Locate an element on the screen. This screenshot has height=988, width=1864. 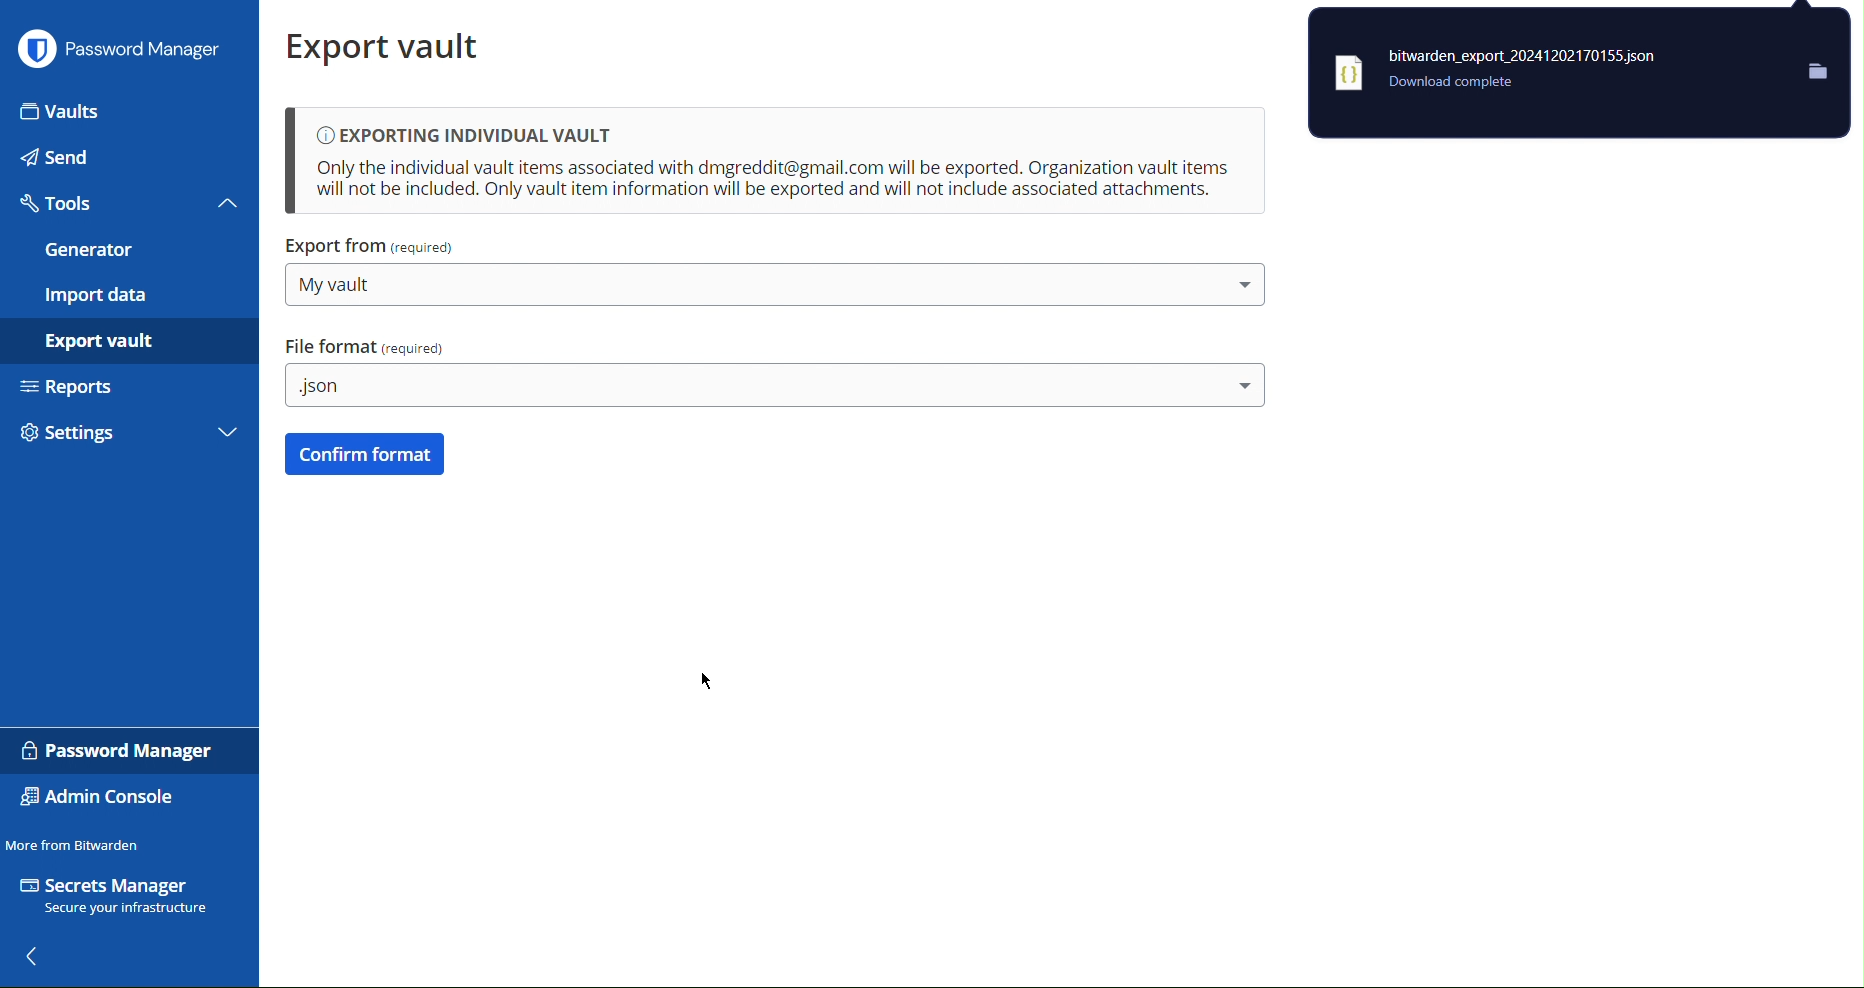
Export From is located at coordinates (371, 248).